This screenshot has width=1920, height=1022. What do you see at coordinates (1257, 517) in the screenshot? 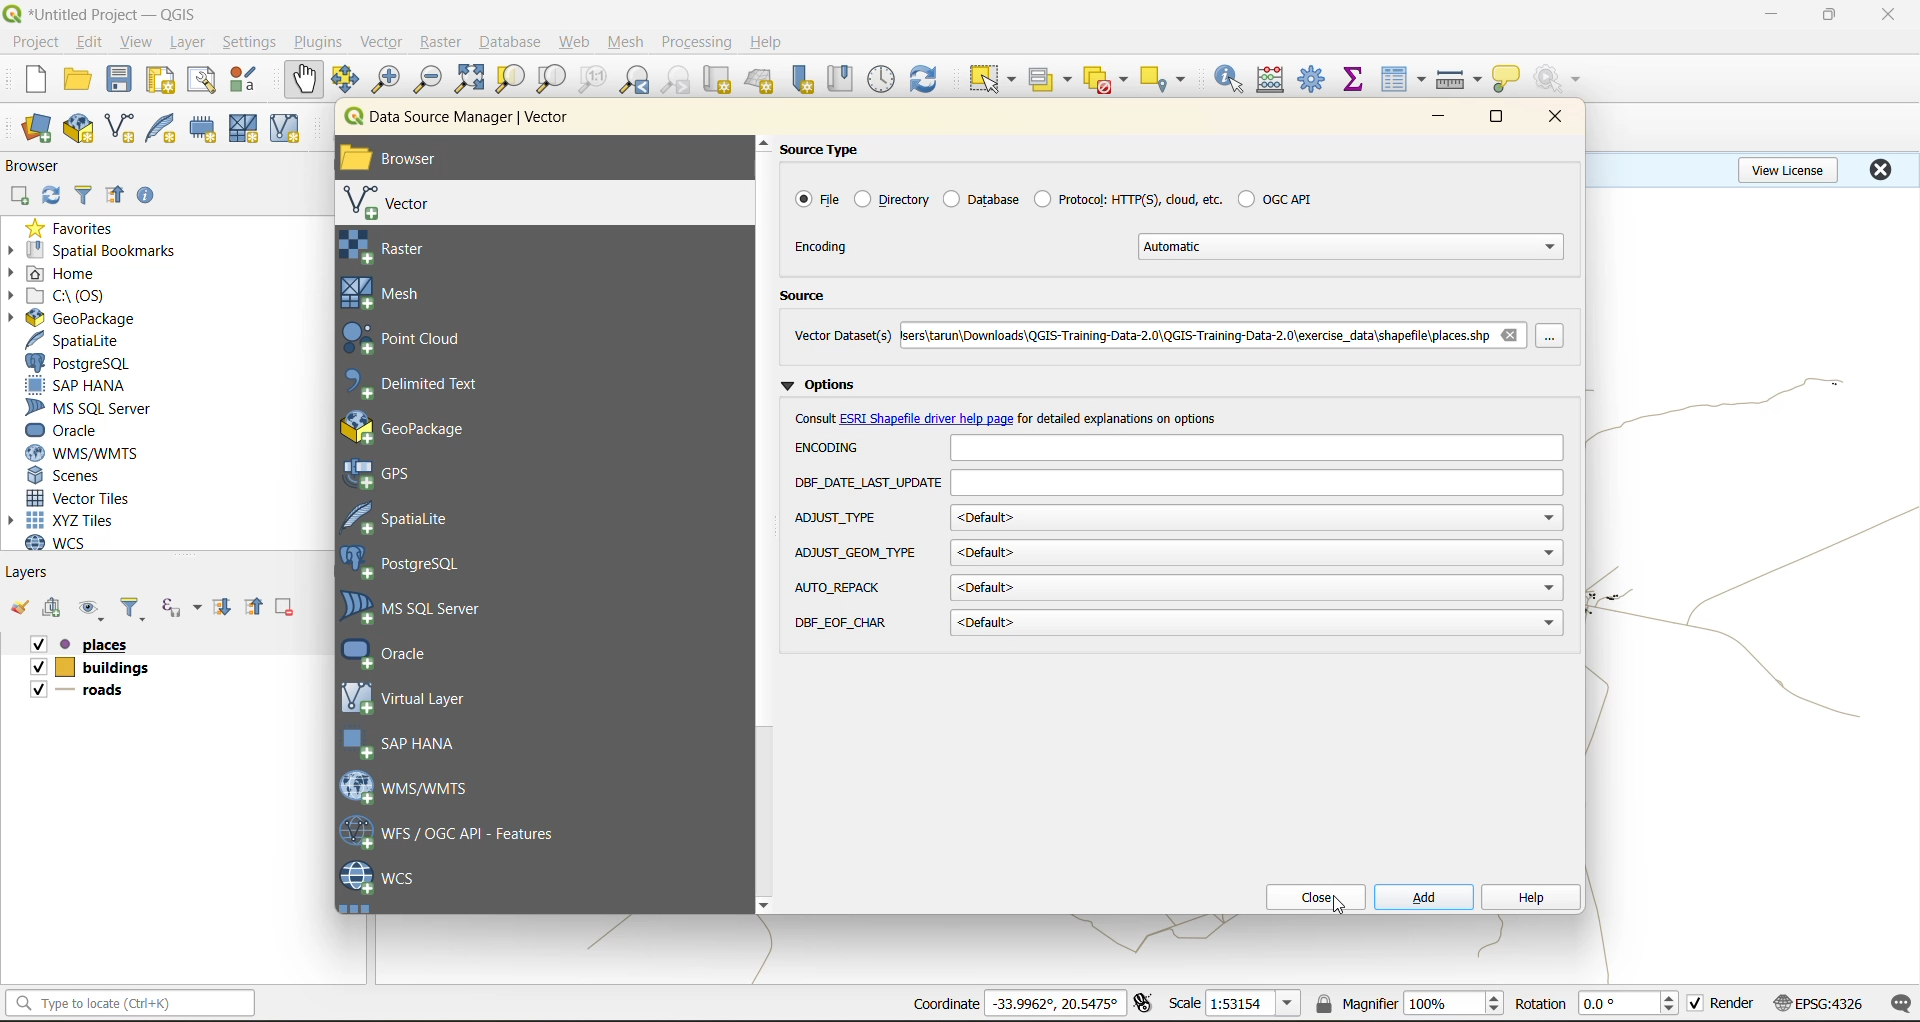
I see `adjust type` at bounding box center [1257, 517].